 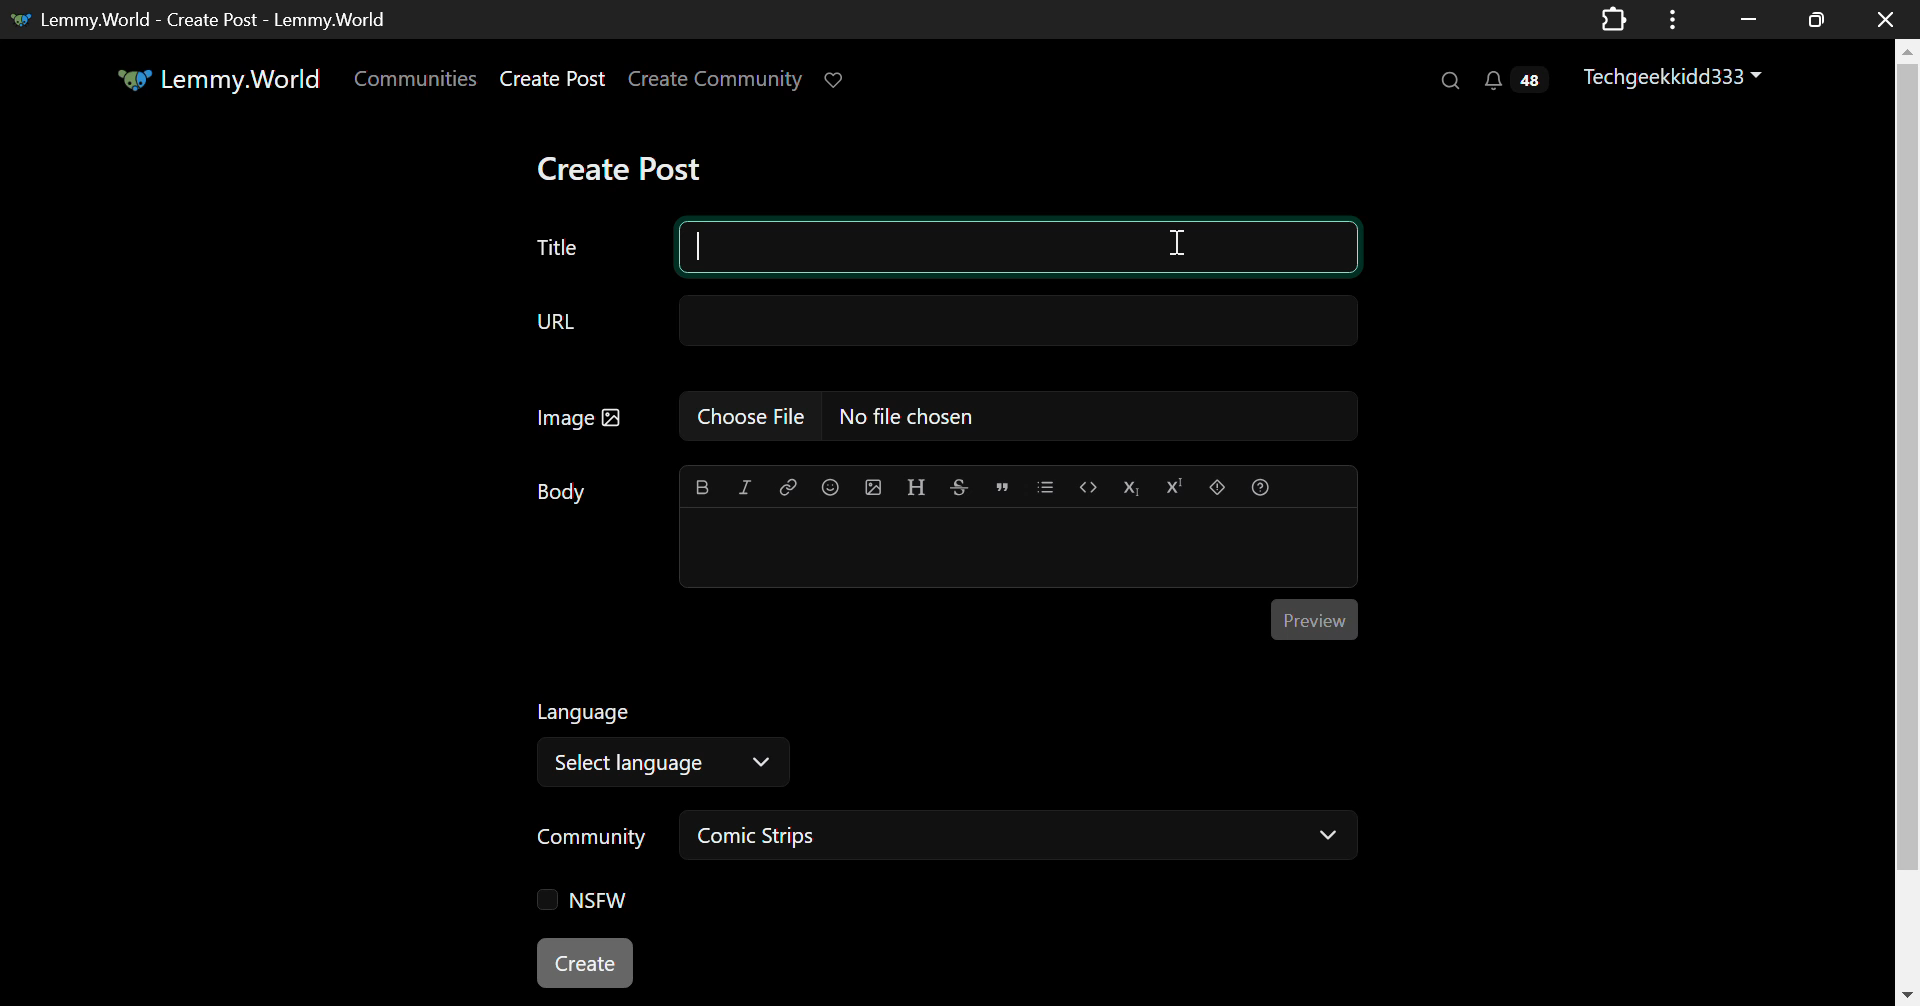 I want to click on Subscript, so click(x=1132, y=486).